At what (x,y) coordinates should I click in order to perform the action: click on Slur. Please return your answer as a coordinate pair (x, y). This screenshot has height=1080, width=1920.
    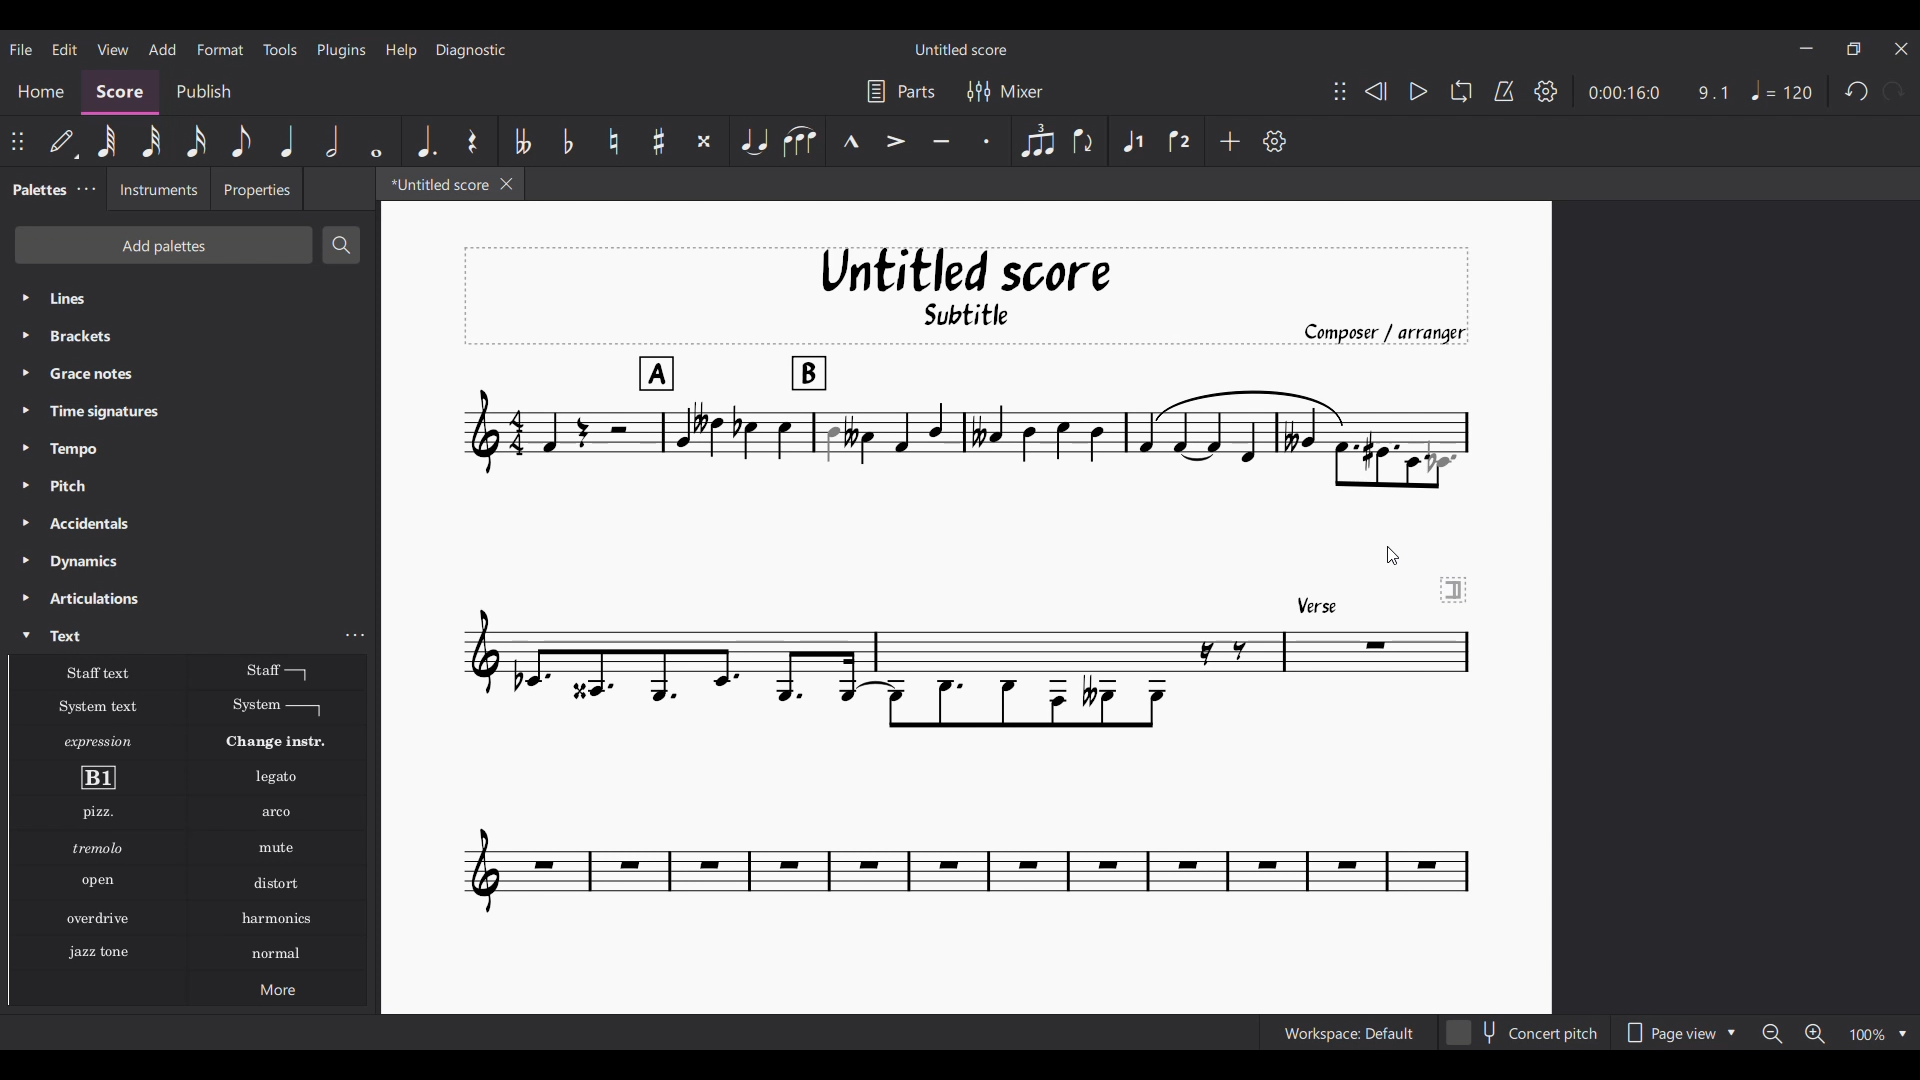
    Looking at the image, I should click on (800, 141).